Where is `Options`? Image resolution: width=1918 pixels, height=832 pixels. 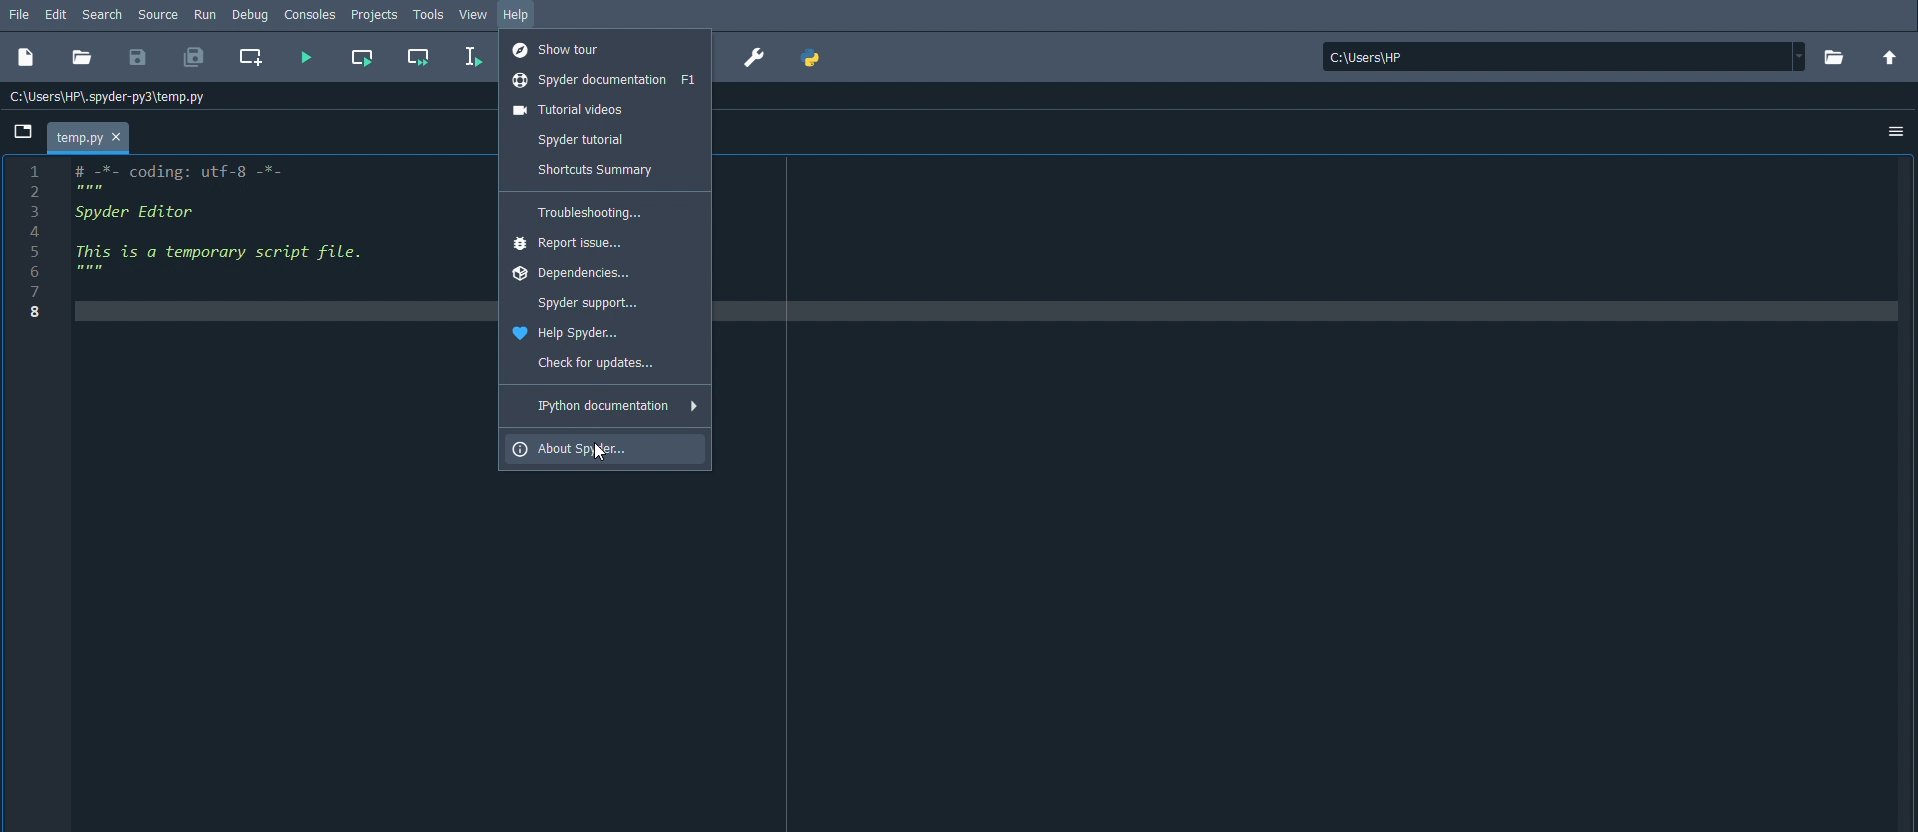 Options is located at coordinates (1897, 133).